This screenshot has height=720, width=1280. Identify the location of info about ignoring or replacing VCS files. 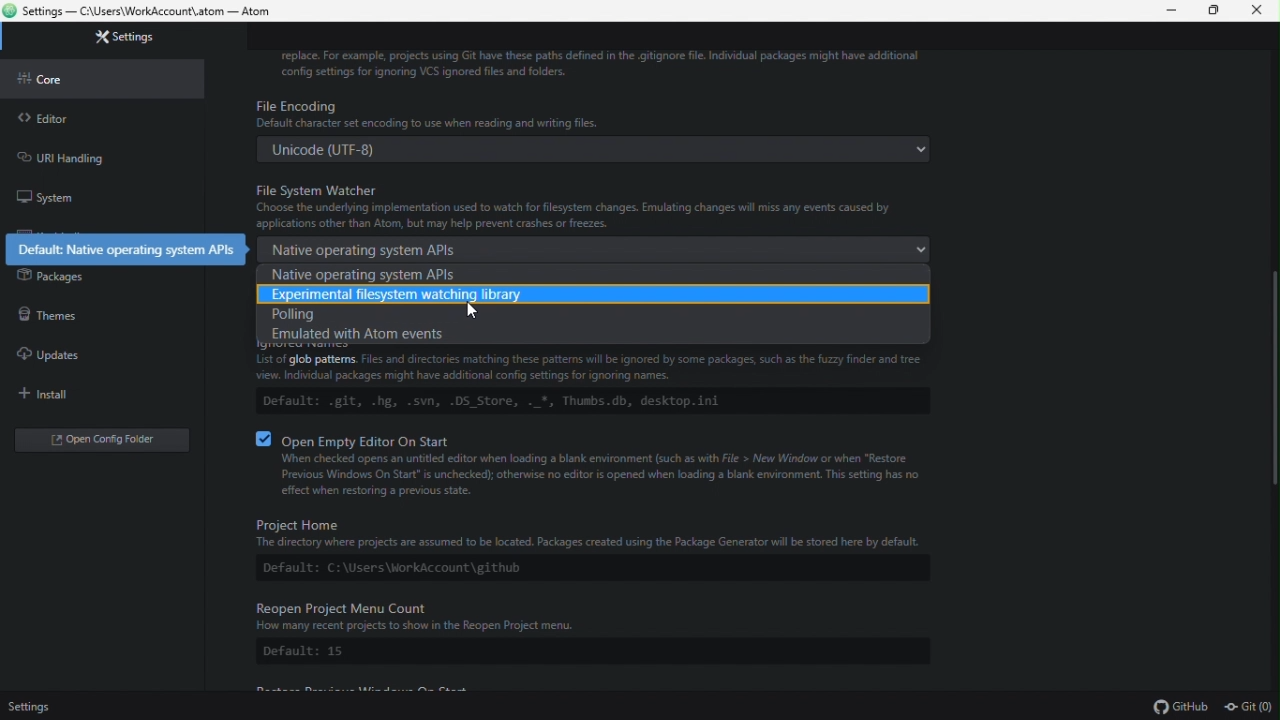
(646, 62).